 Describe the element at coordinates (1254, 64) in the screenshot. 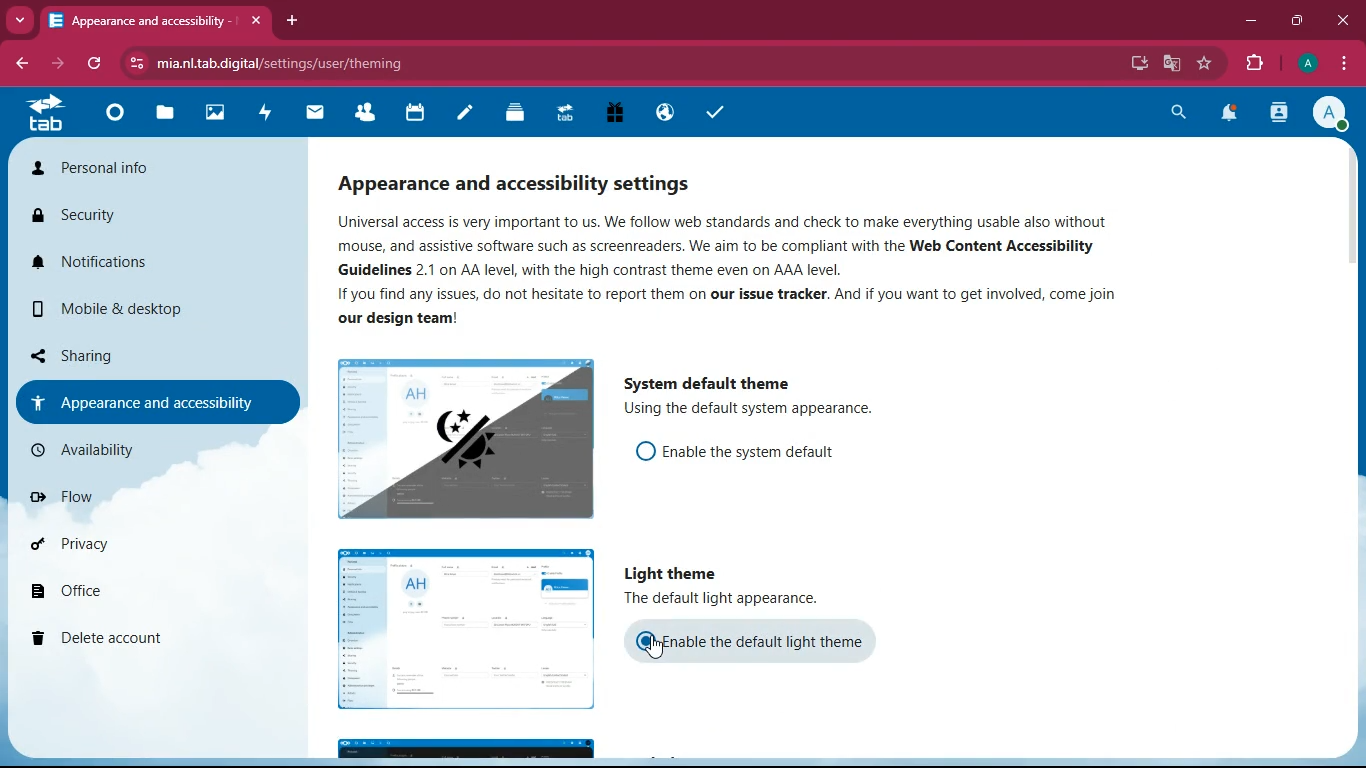

I see `extensions` at that location.